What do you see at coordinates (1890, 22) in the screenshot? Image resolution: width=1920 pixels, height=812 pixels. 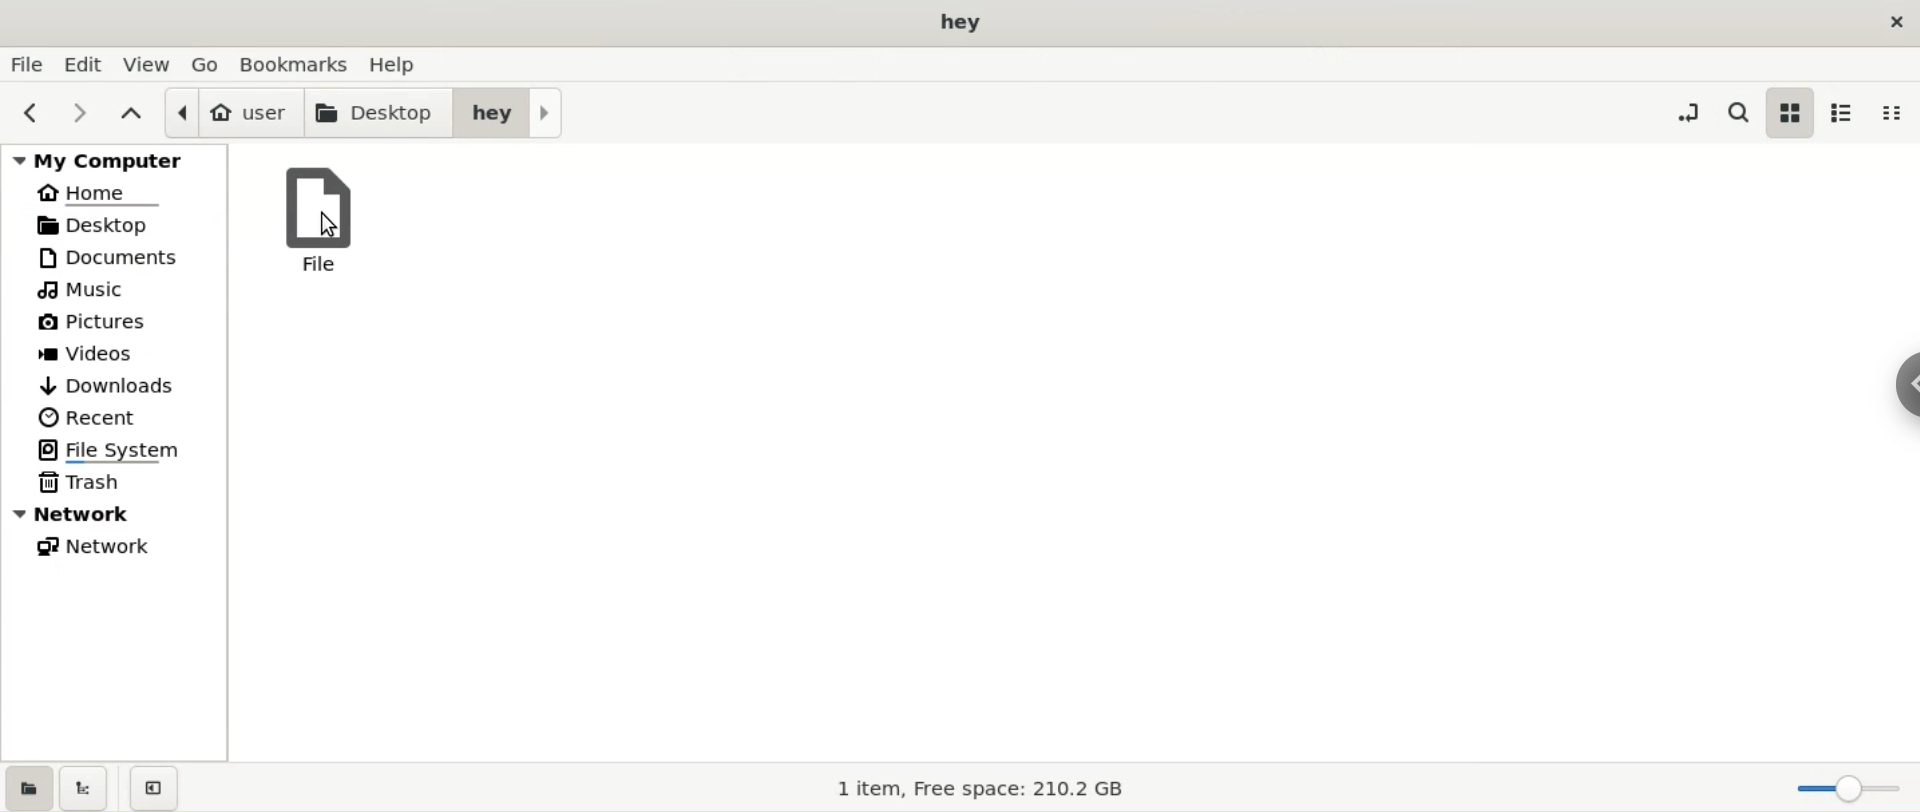 I see `close` at bounding box center [1890, 22].